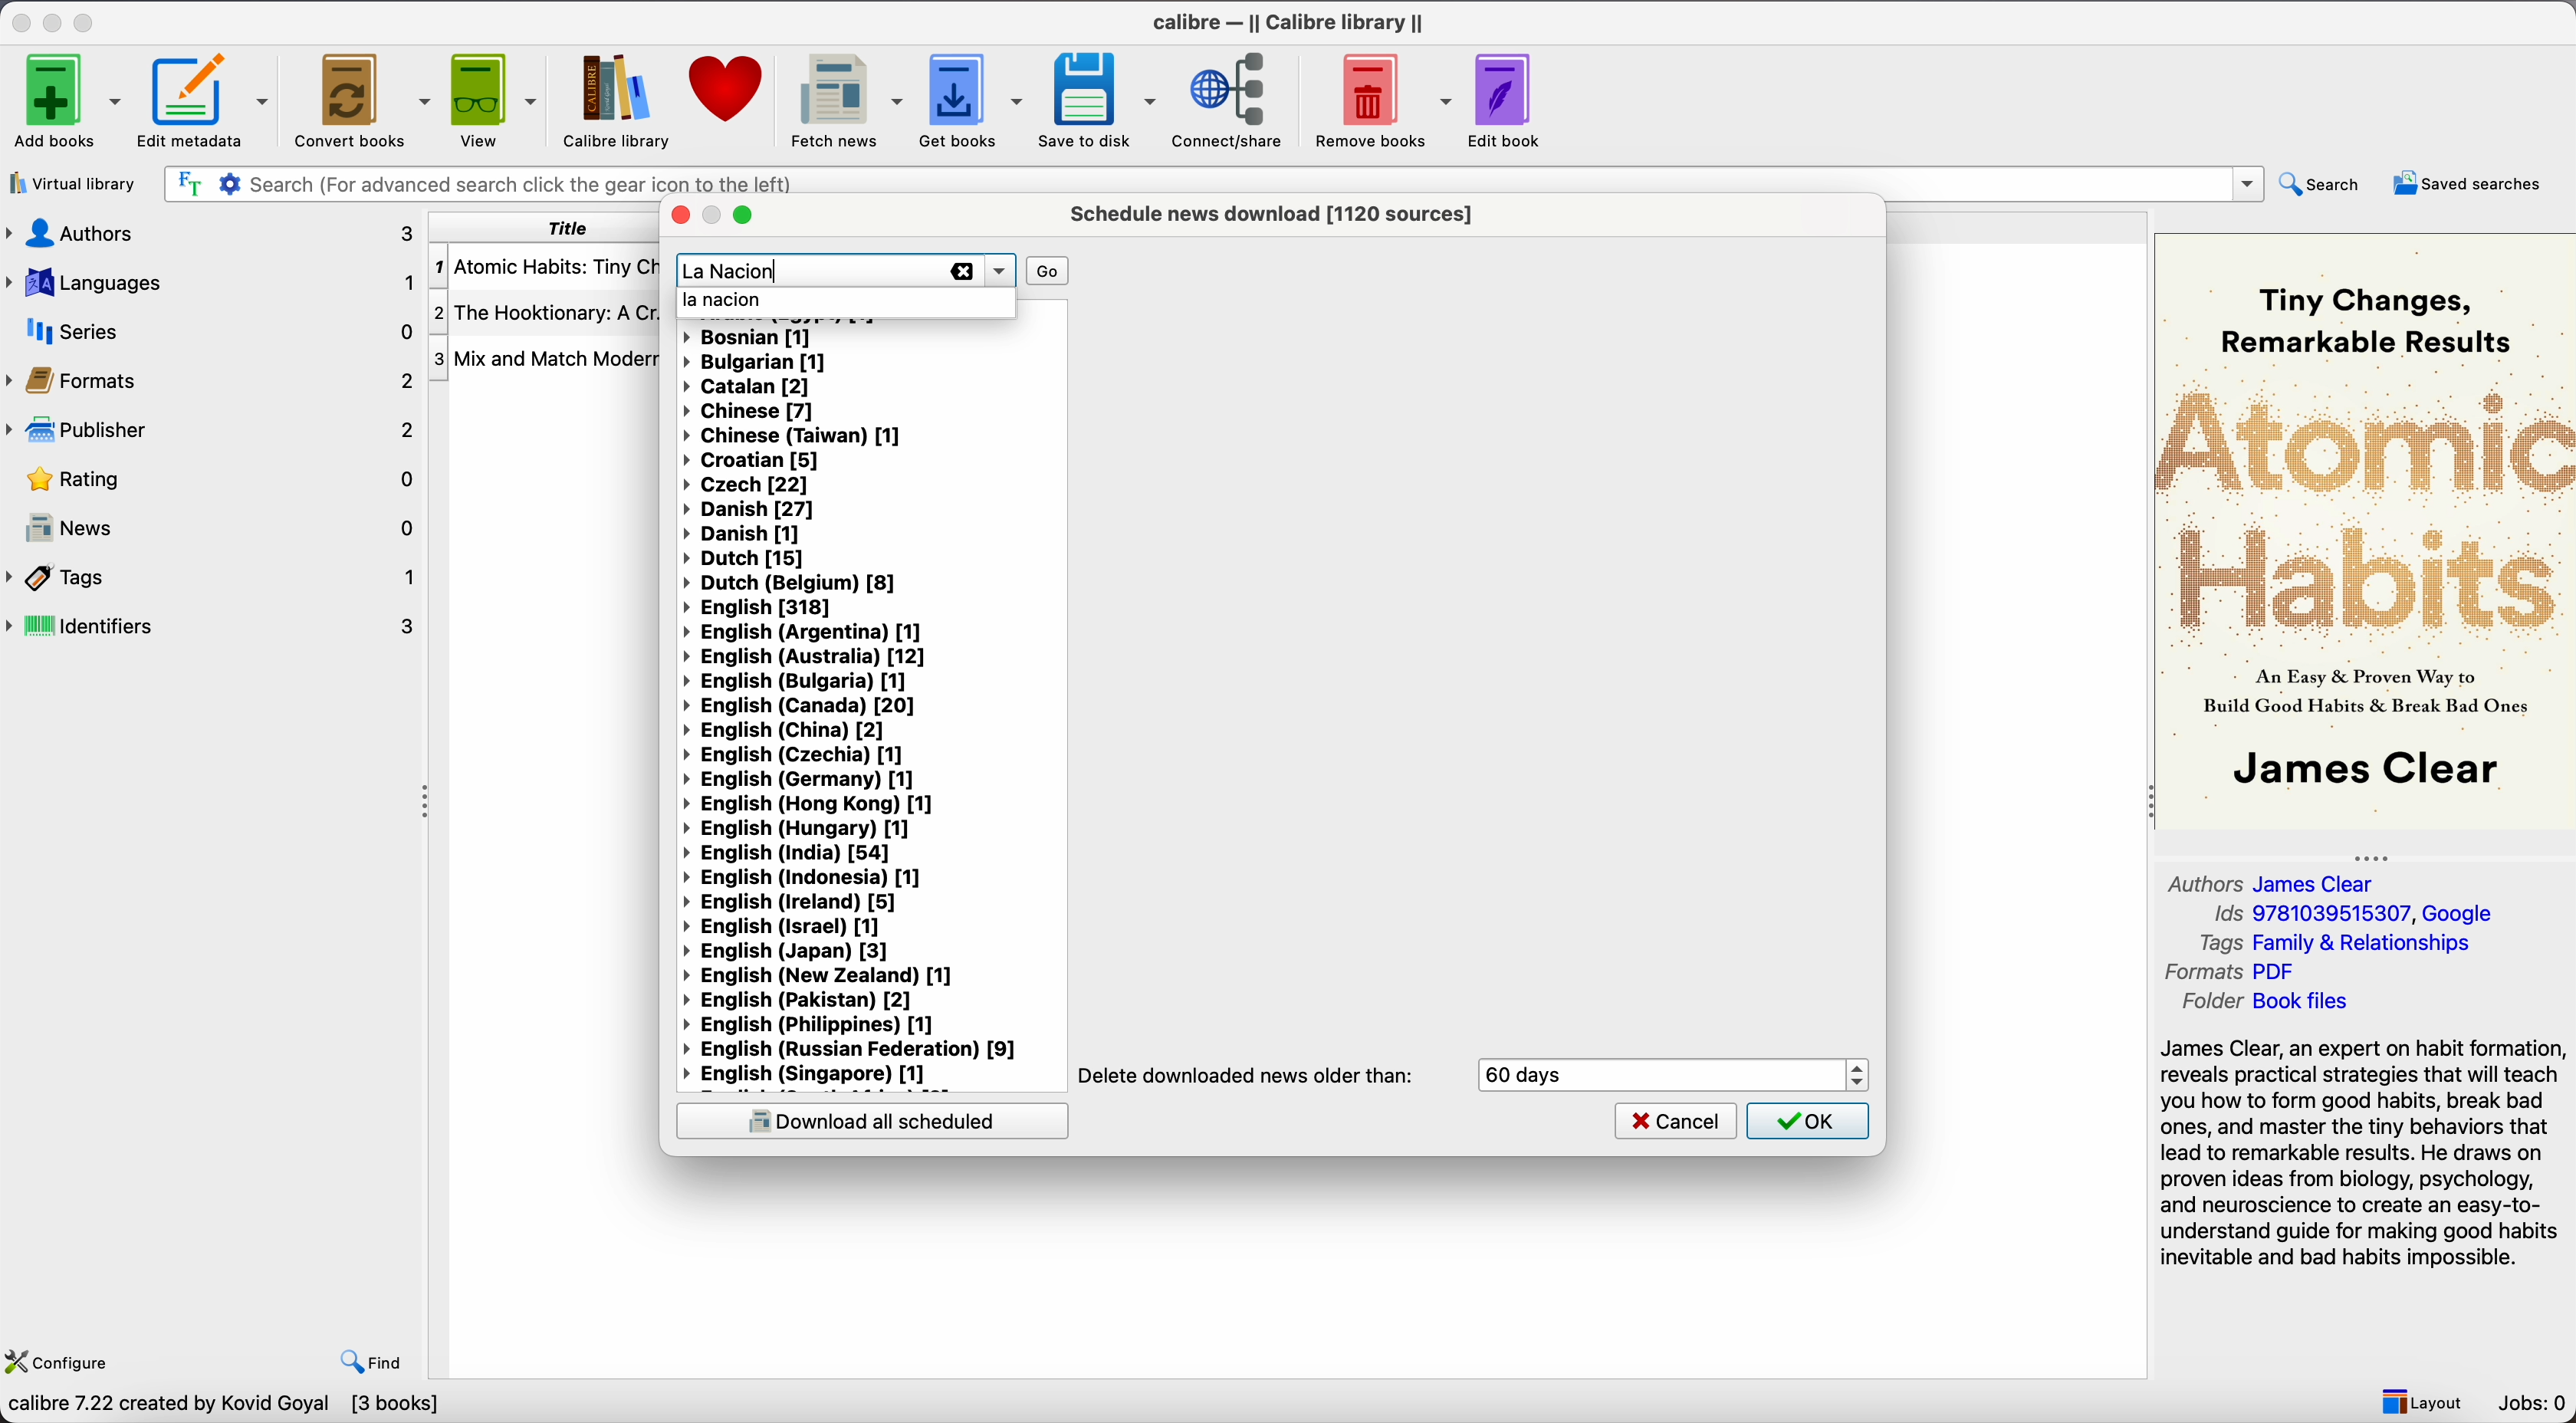 The height and width of the screenshot is (1423, 2576). I want to click on Danish [27], so click(755, 511).